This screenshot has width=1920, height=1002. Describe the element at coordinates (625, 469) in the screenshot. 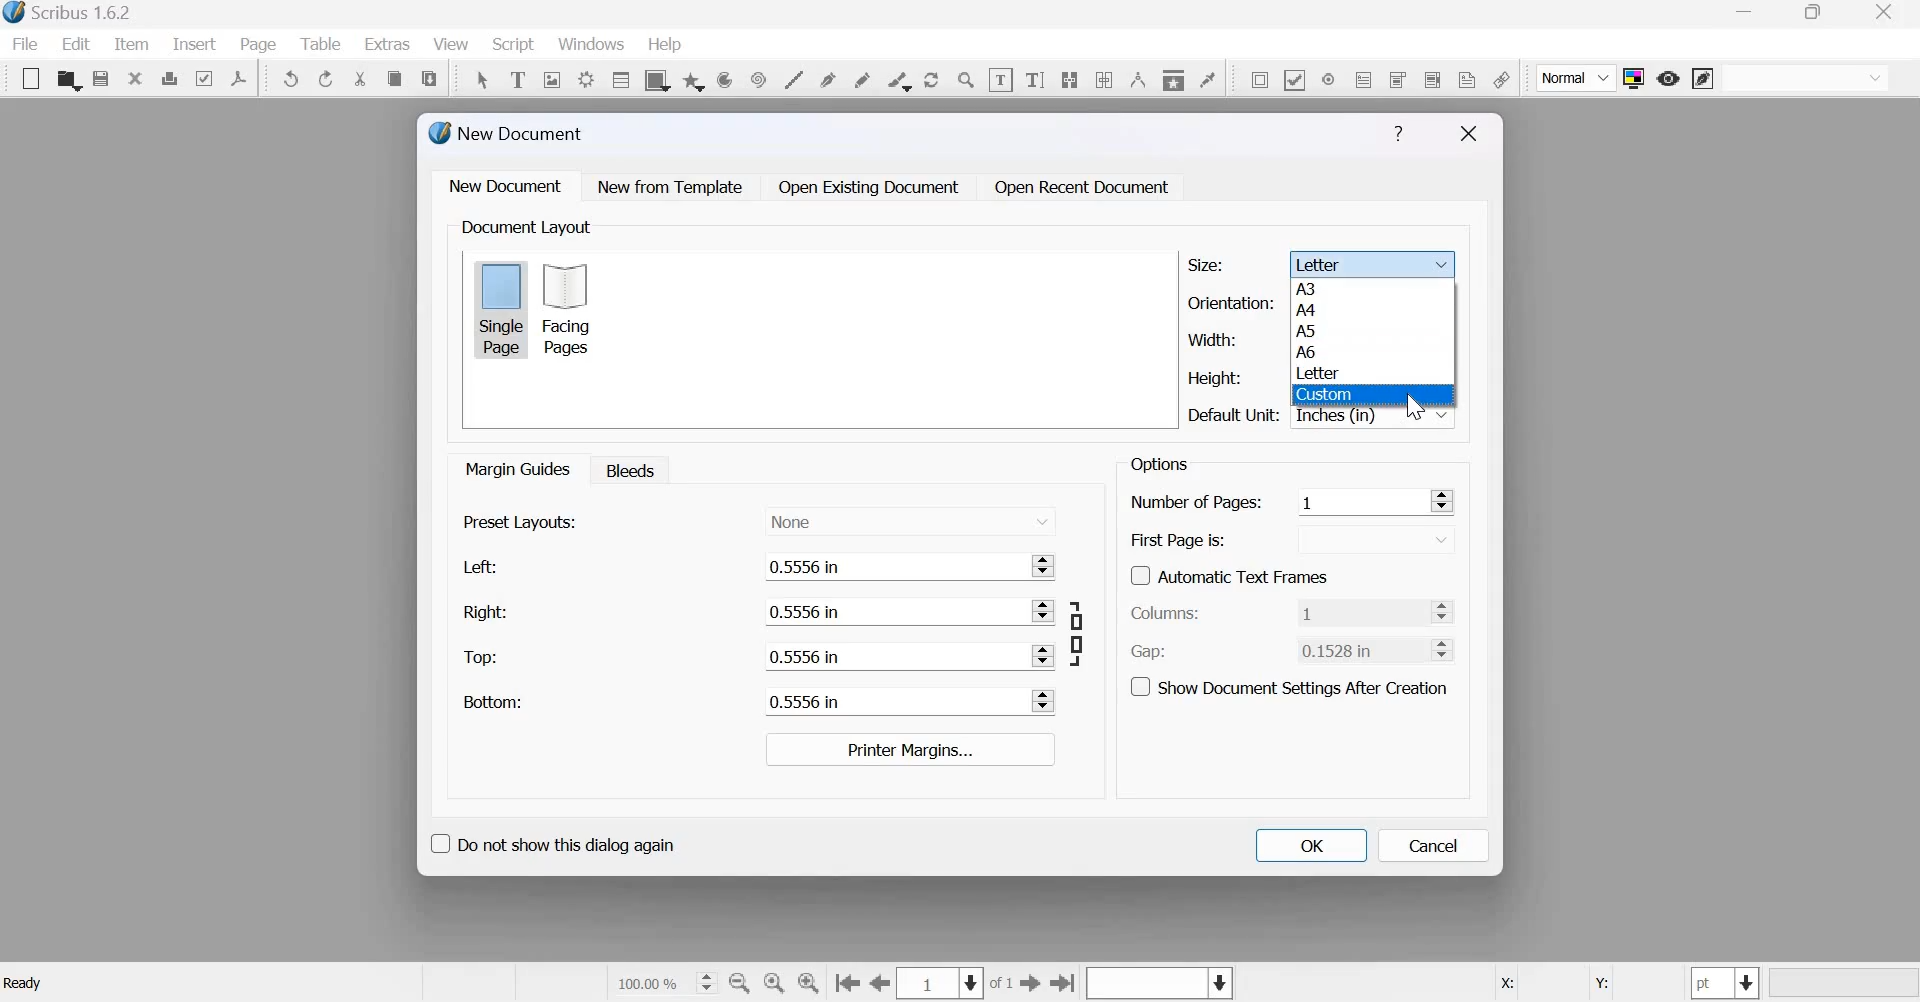

I see `Bleeds` at that location.